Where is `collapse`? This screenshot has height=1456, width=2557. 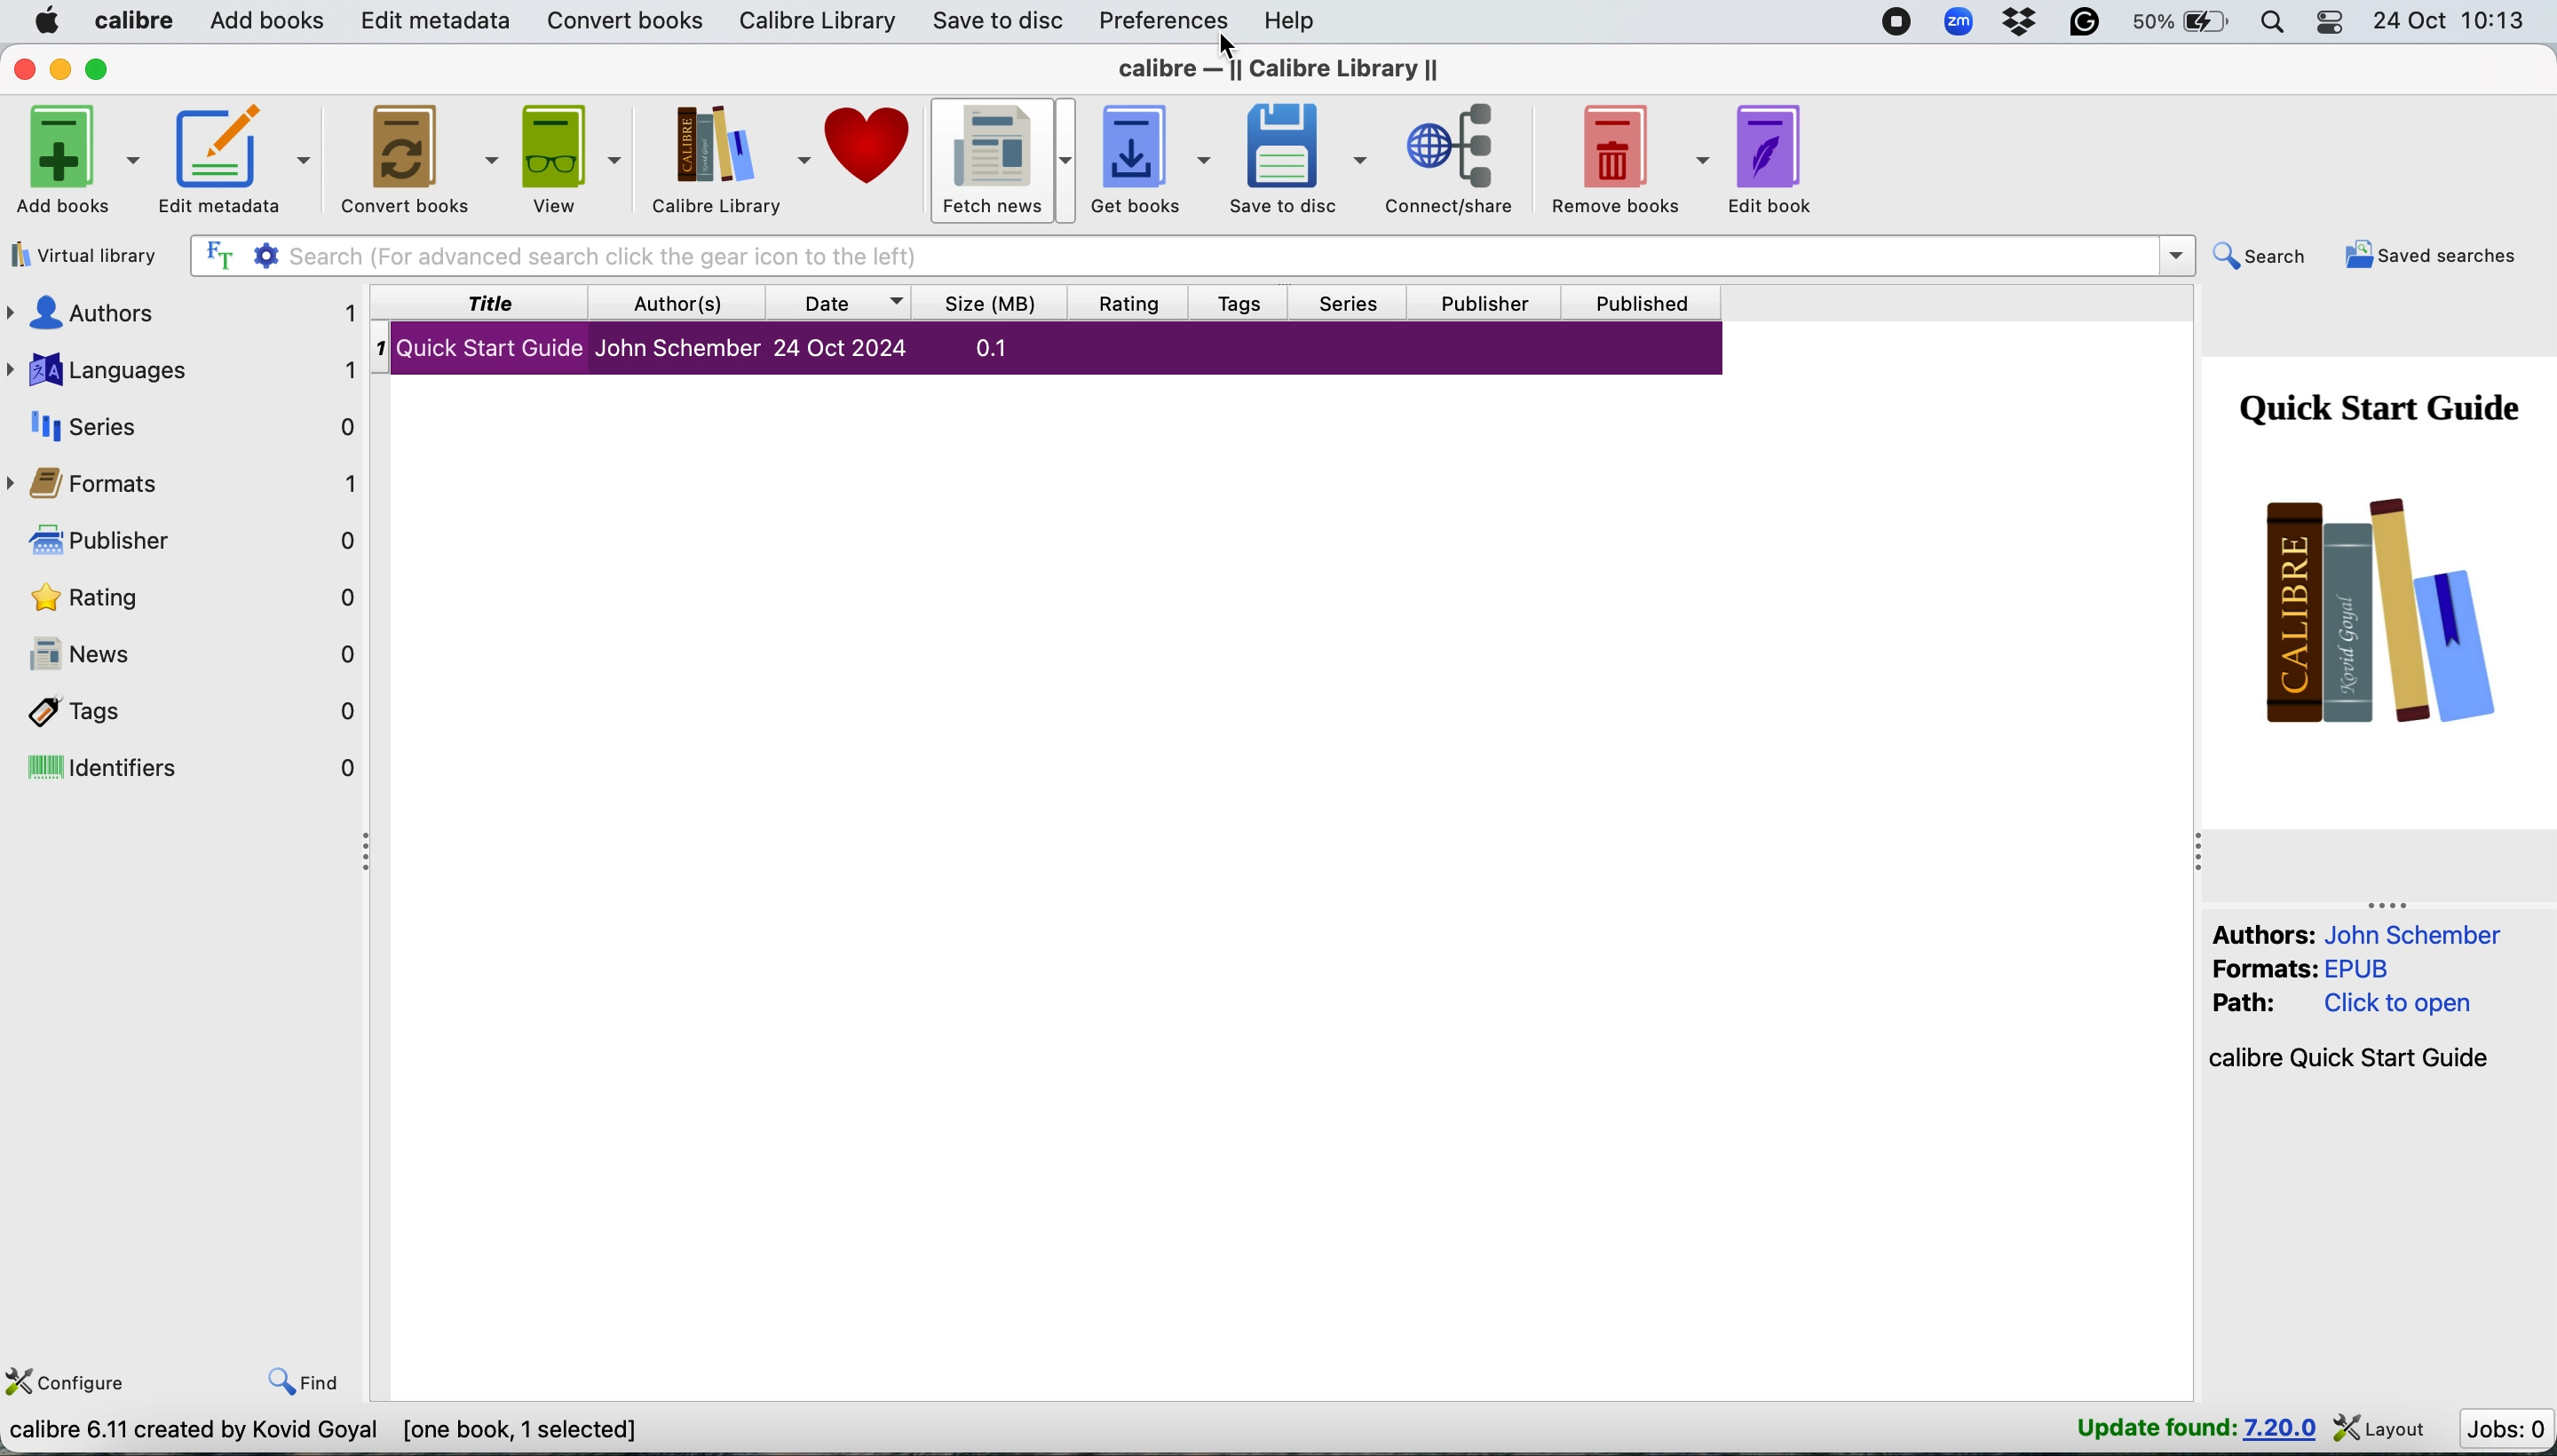
collapse is located at coordinates (2200, 853).